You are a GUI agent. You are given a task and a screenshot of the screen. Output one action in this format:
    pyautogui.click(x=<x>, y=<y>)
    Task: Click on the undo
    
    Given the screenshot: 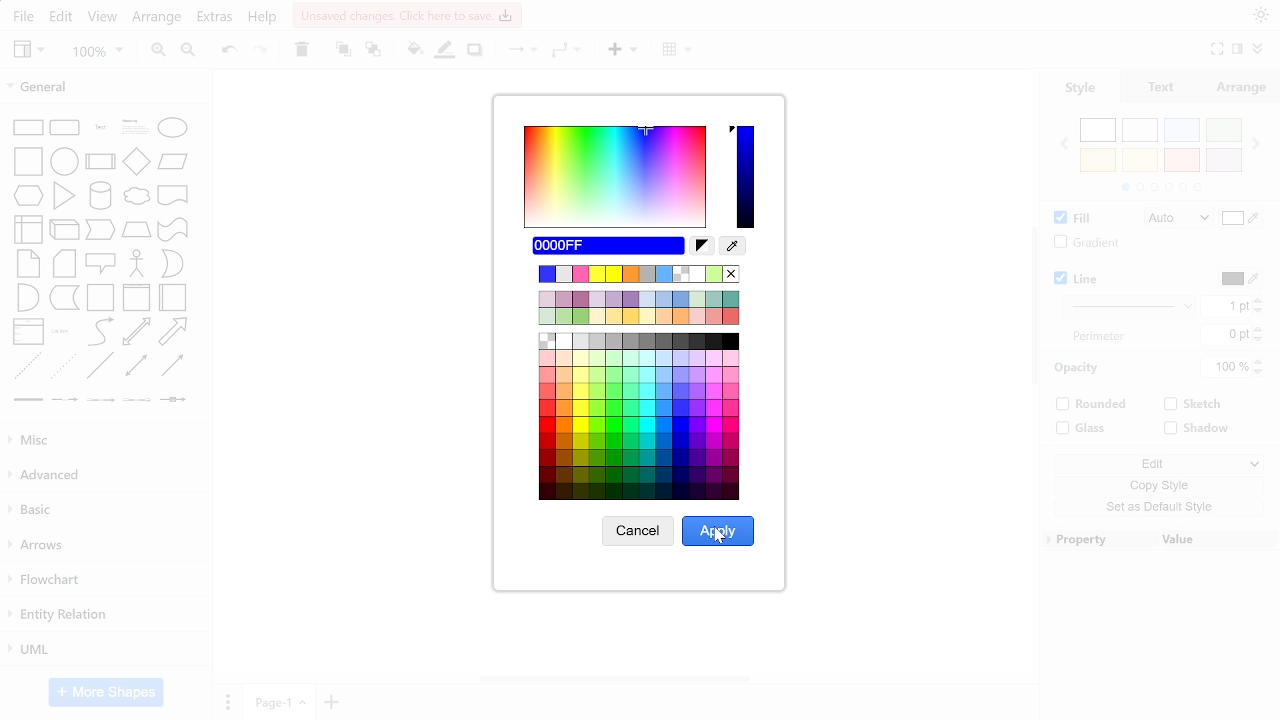 What is the action you would take?
    pyautogui.click(x=230, y=53)
    